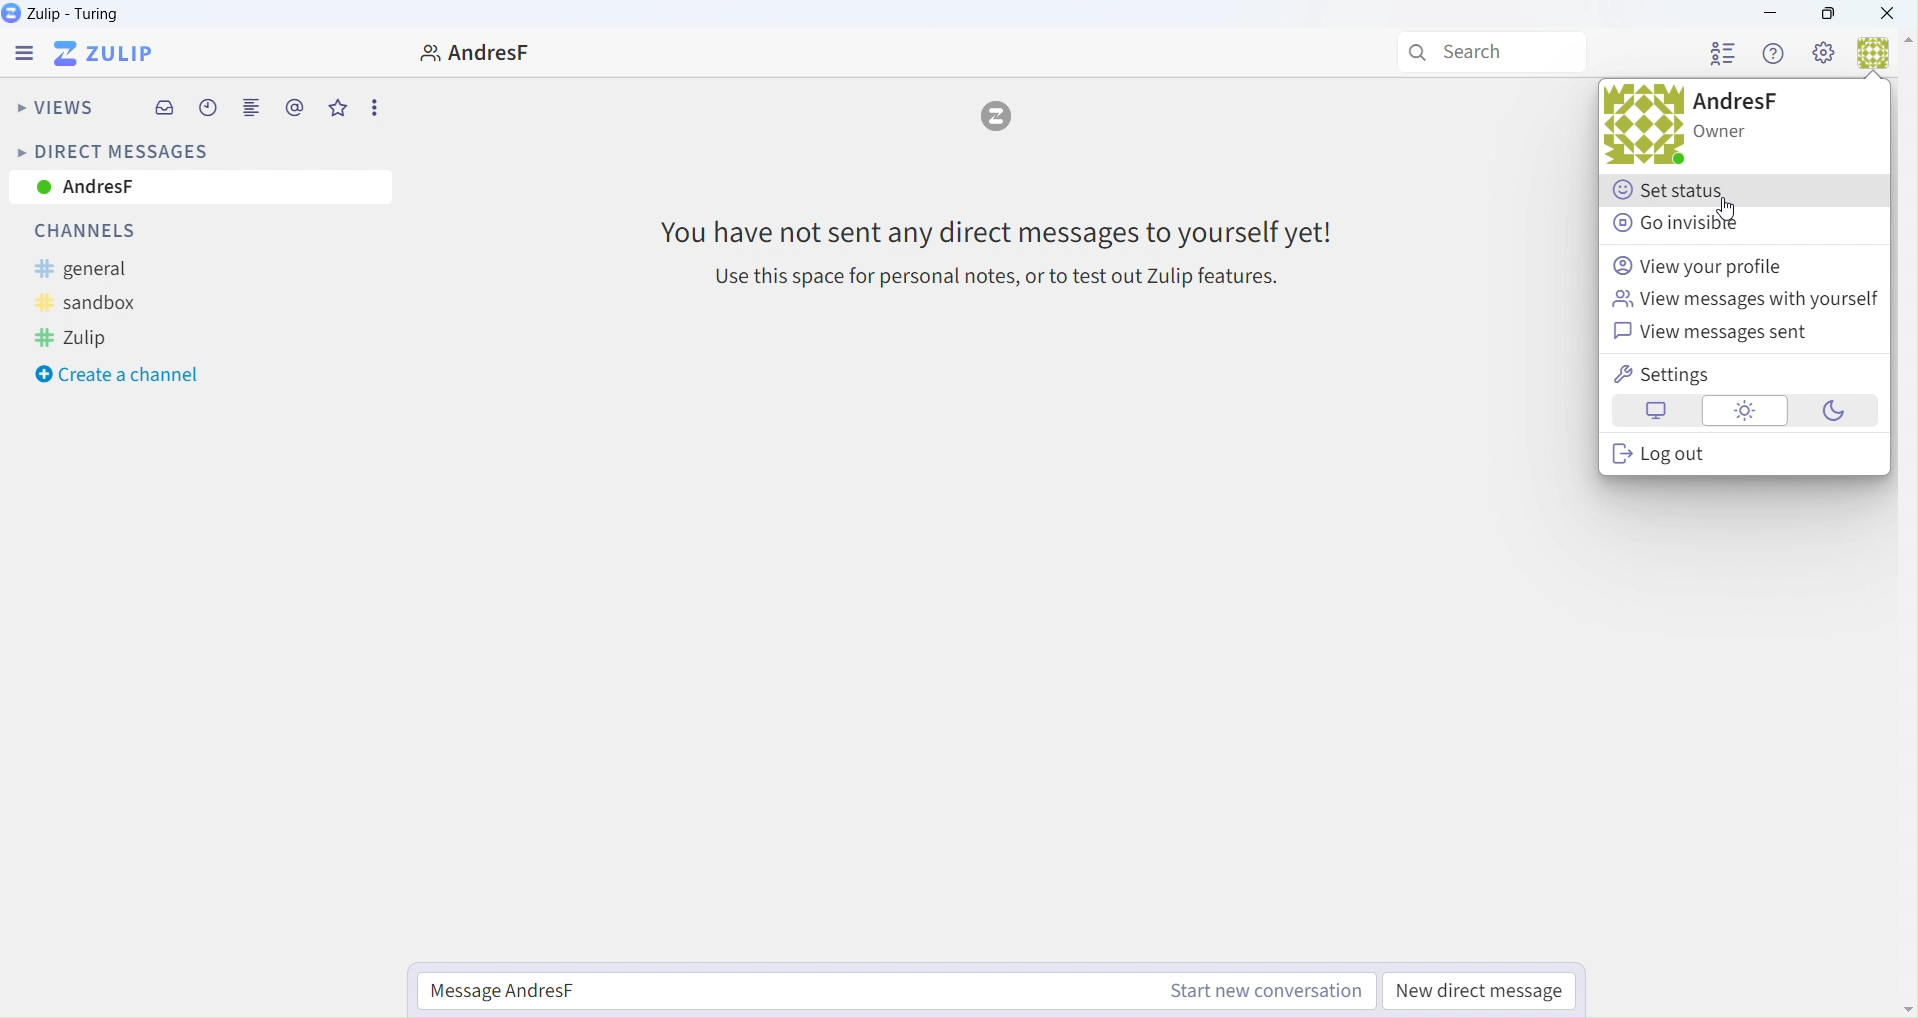 The width and height of the screenshot is (1918, 1018). Describe the element at coordinates (1721, 265) in the screenshot. I see `View your profile` at that location.